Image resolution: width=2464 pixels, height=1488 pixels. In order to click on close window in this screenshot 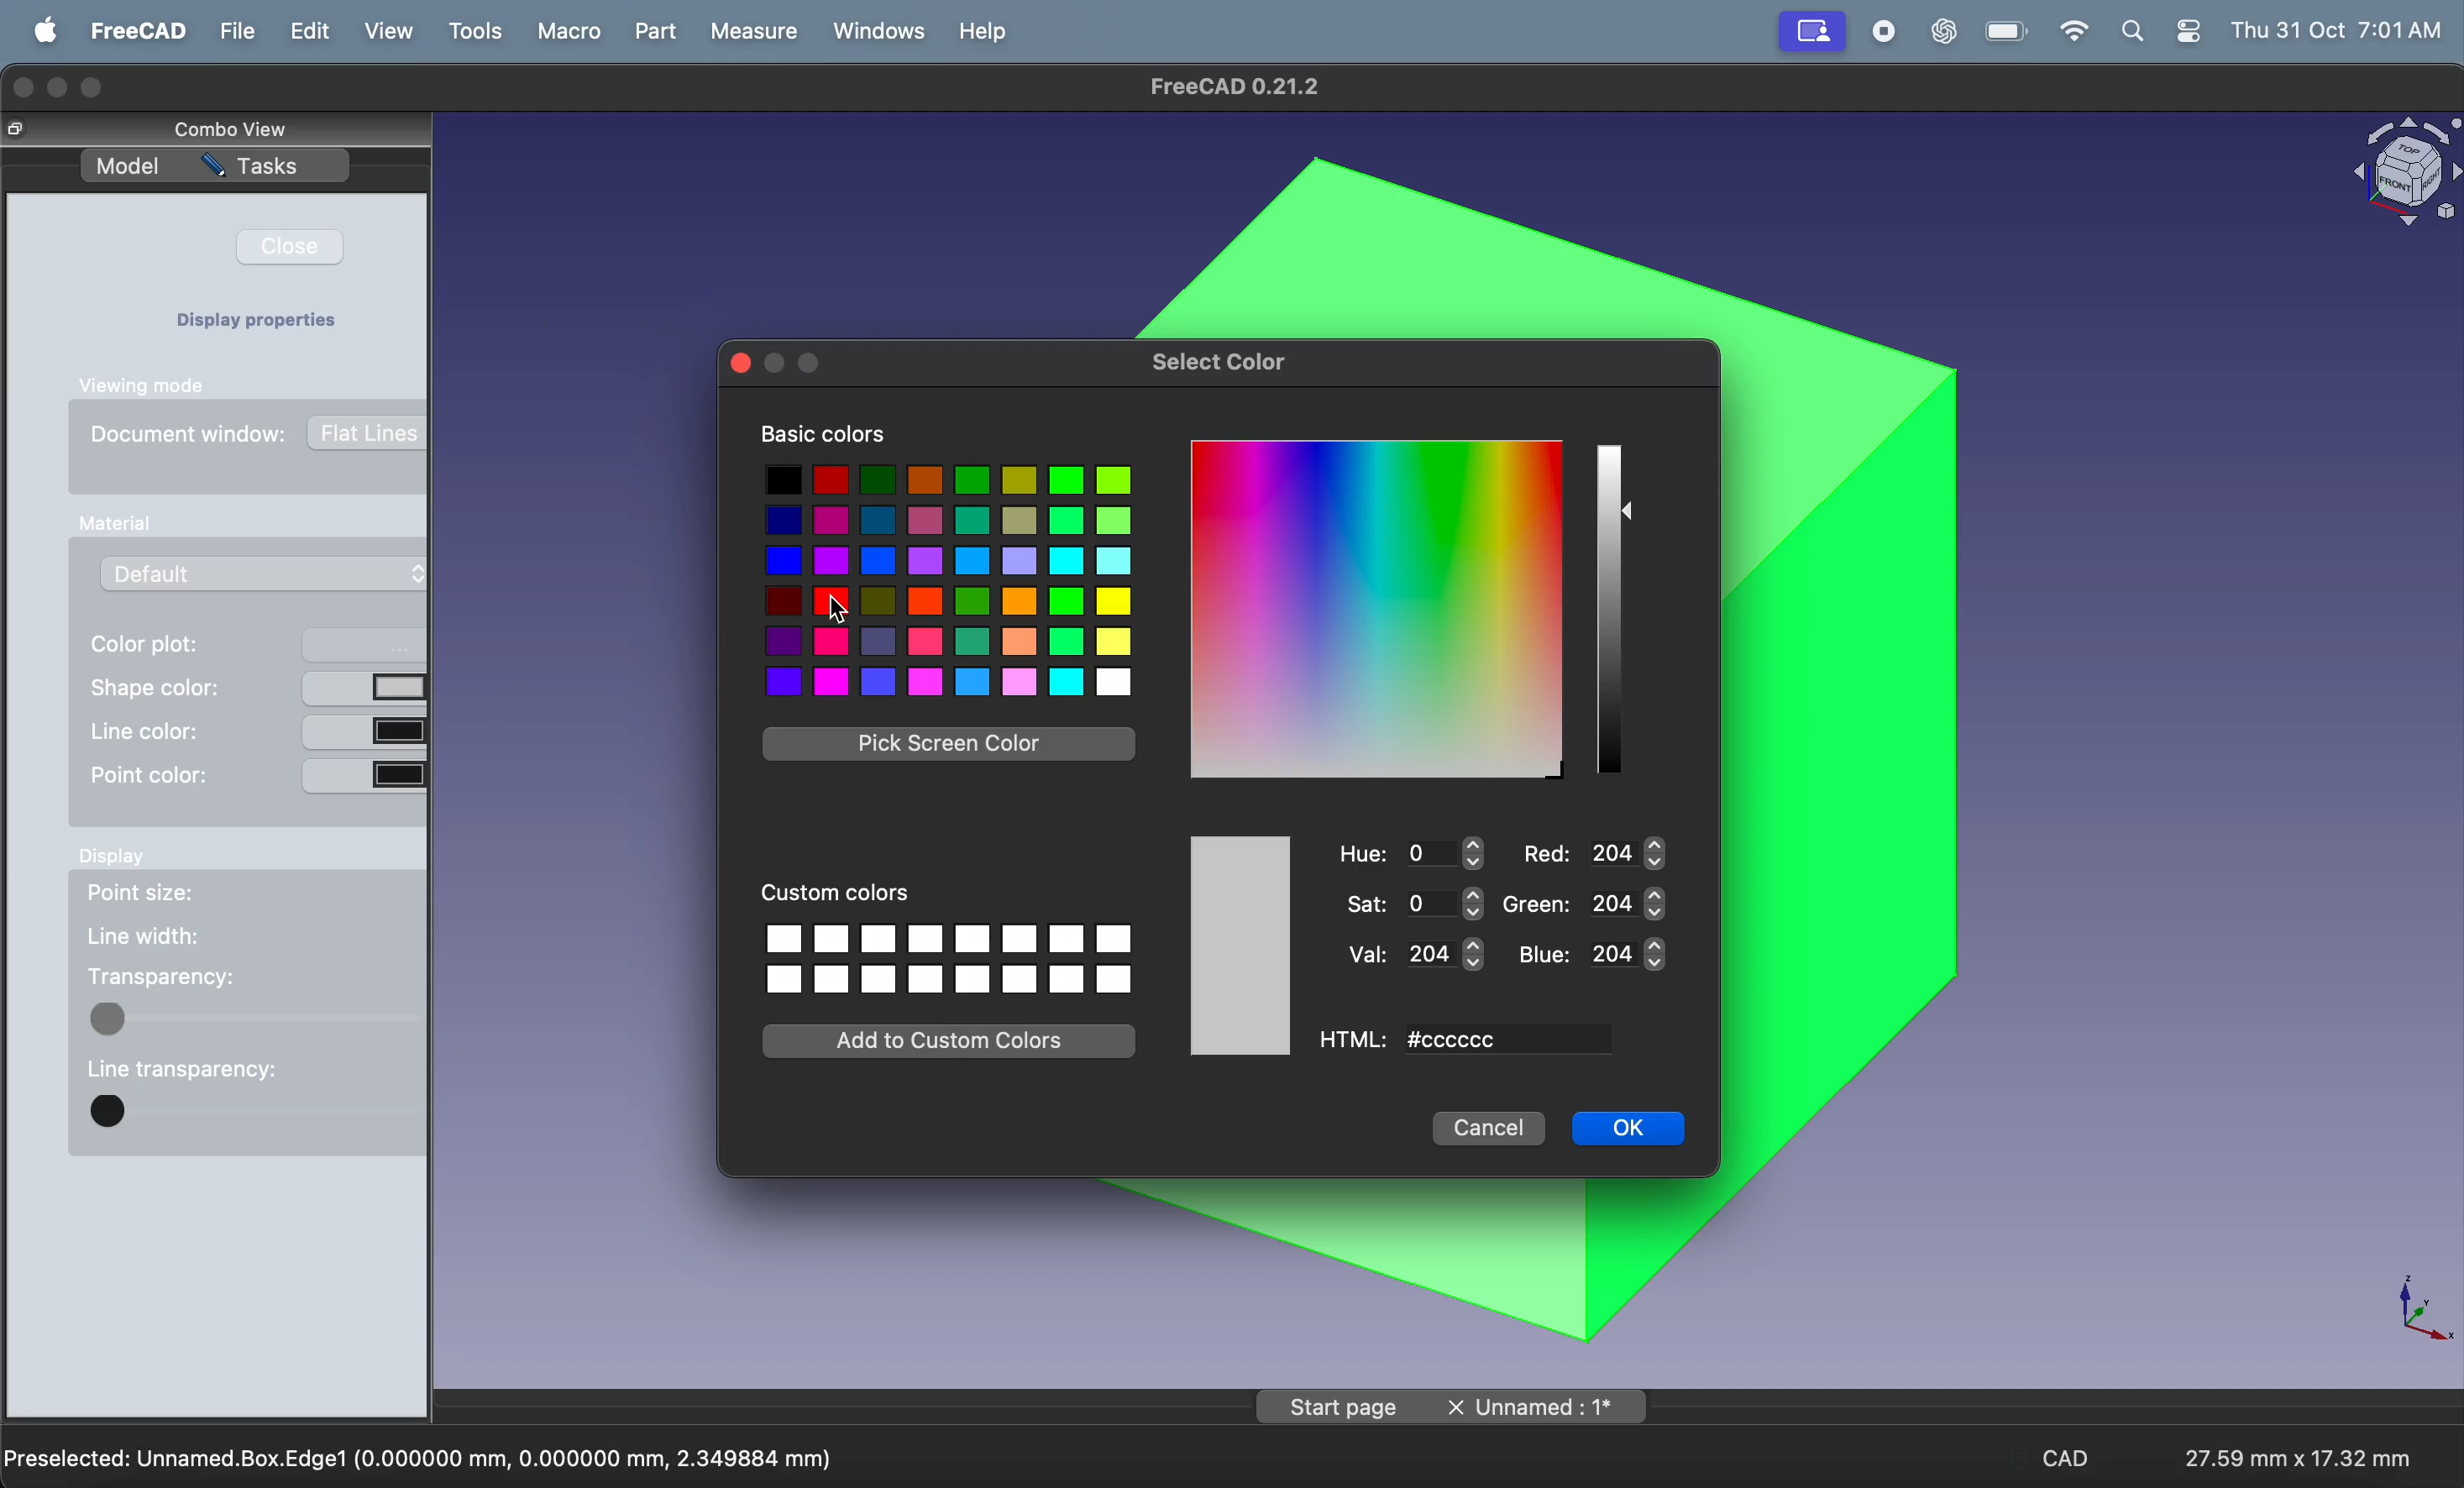, I will do `click(740, 360)`.